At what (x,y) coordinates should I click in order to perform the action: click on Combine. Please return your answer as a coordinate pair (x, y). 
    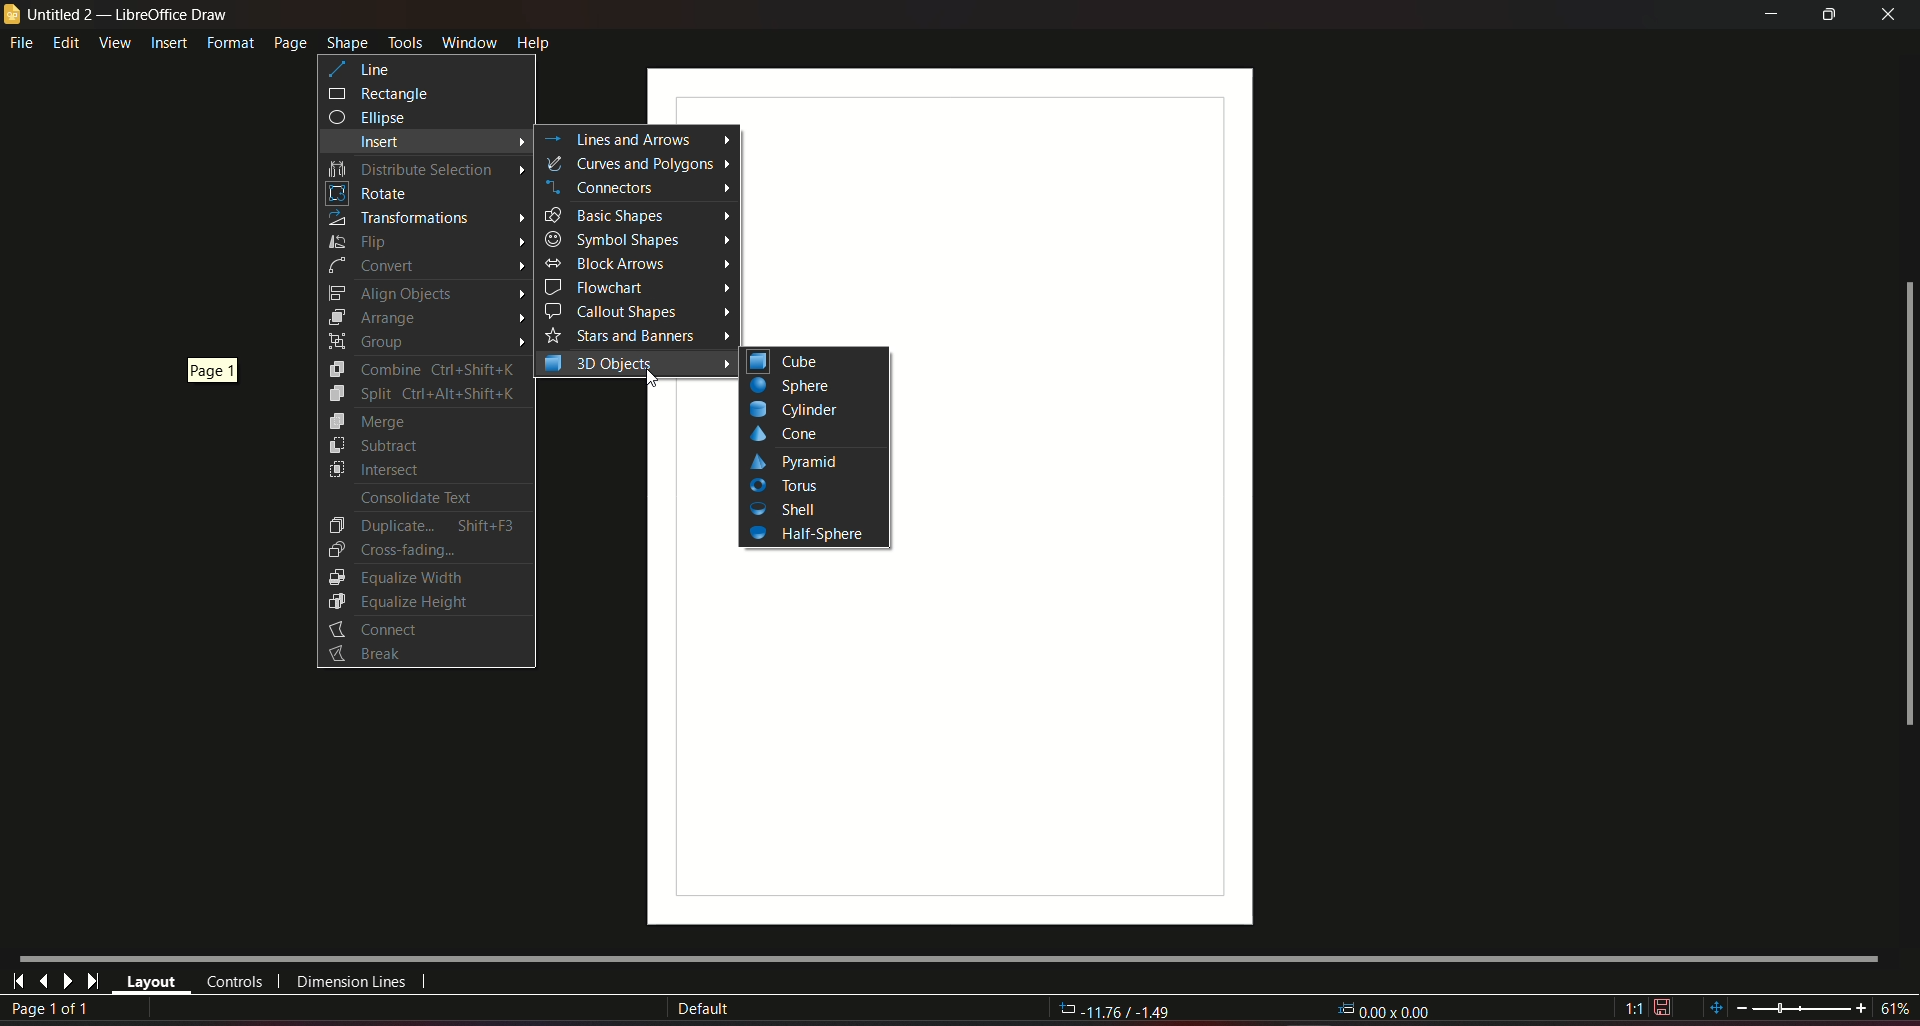
    Looking at the image, I should click on (424, 368).